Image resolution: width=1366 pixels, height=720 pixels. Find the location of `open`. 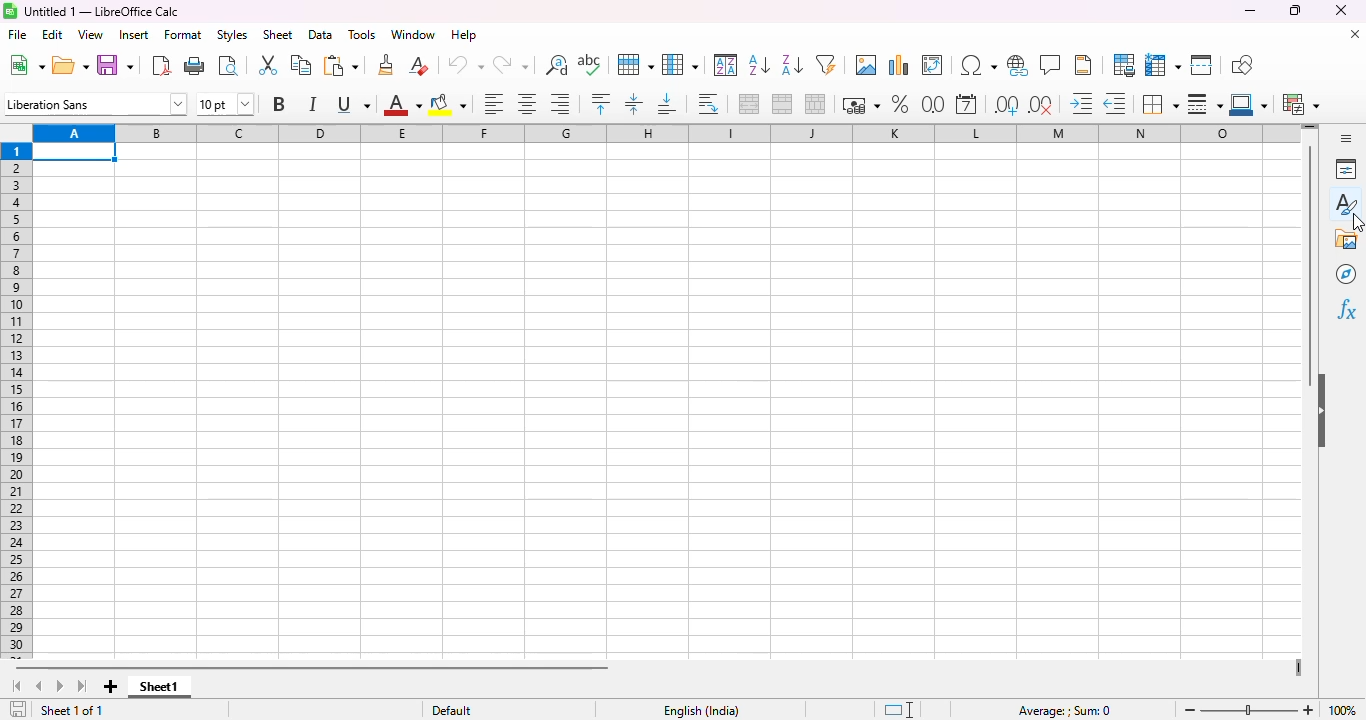

open is located at coordinates (70, 65).